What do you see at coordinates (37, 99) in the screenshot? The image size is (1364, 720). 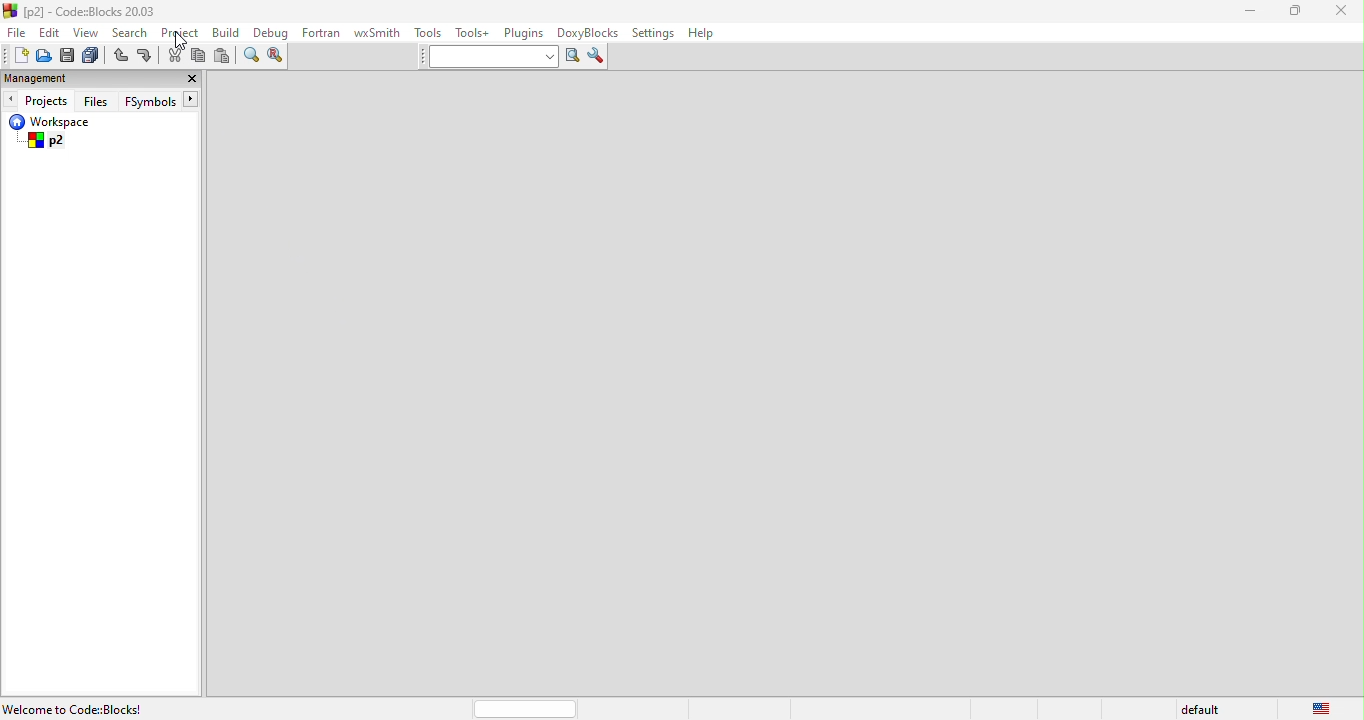 I see `projects` at bounding box center [37, 99].